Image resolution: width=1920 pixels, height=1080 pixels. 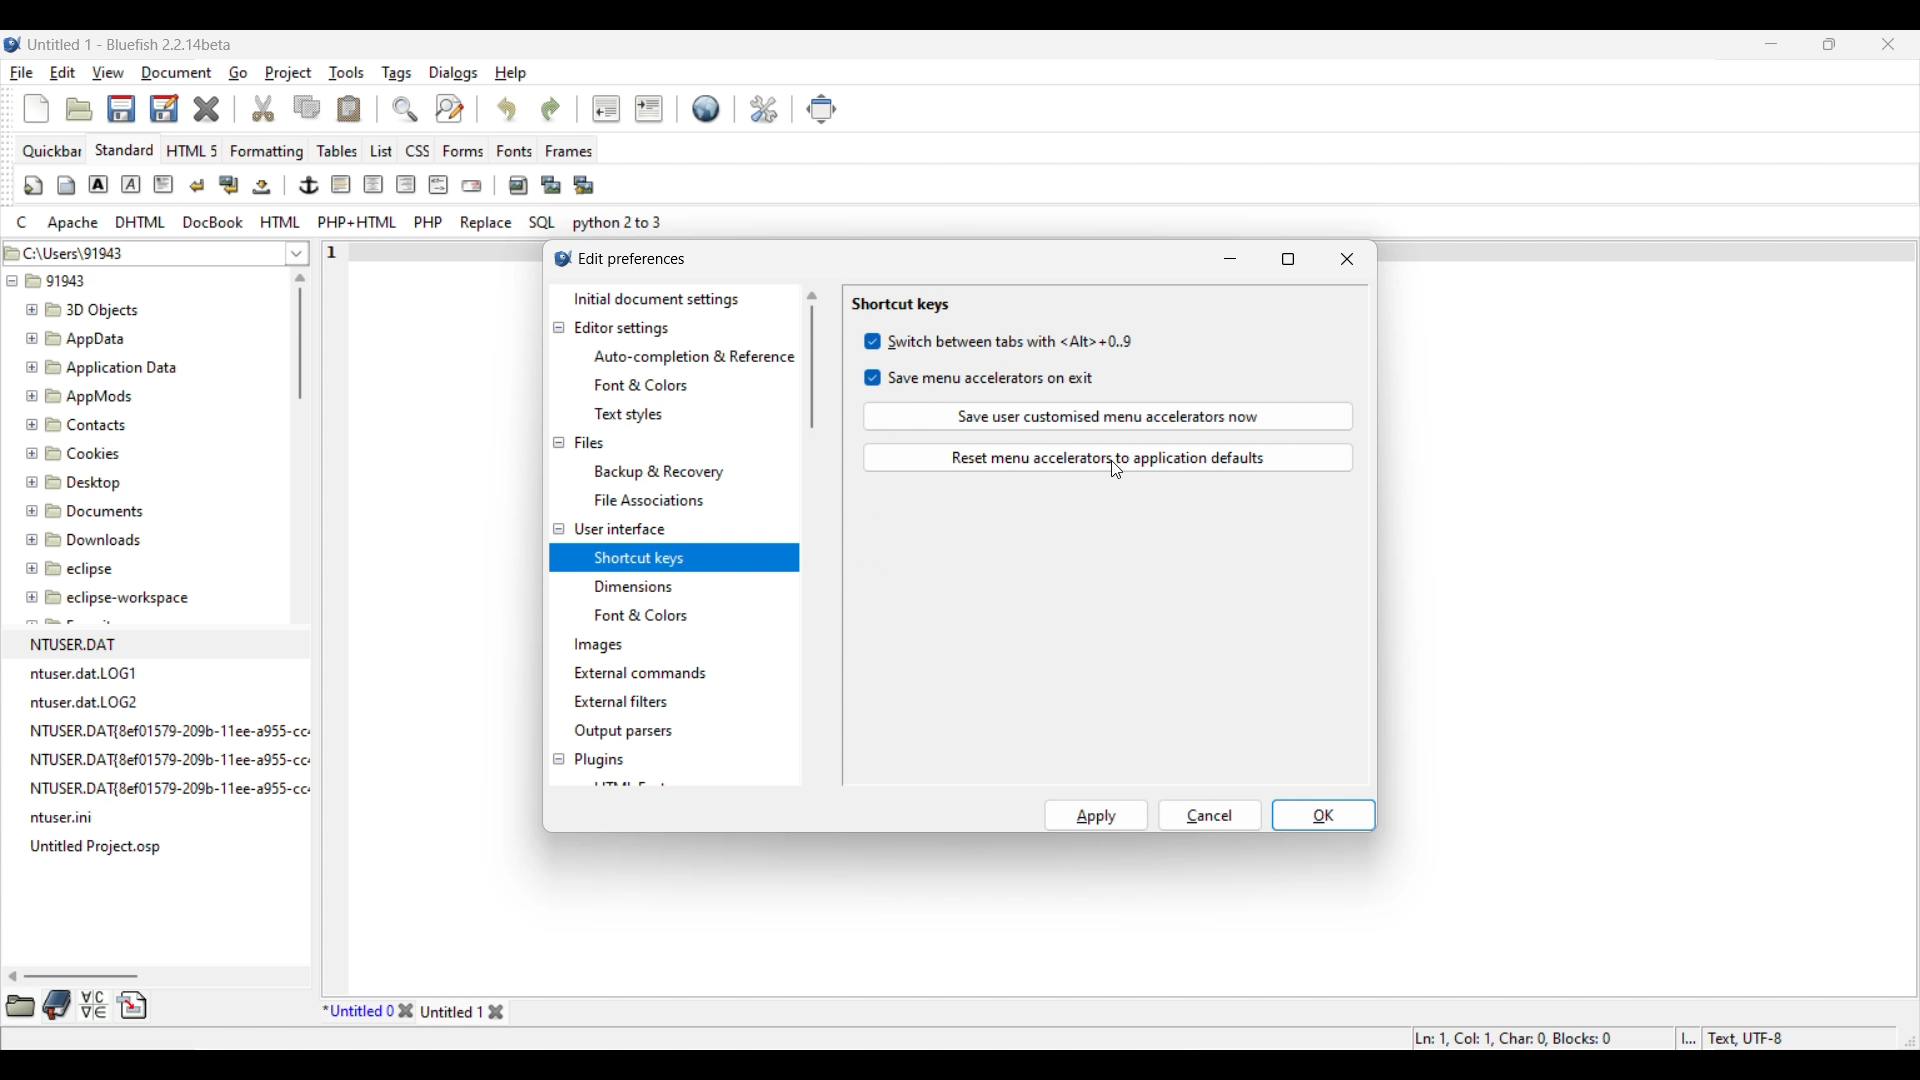 What do you see at coordinates (623, 329) in the screenshot?
I see `Editor settings` at bounding box center [623, 329].